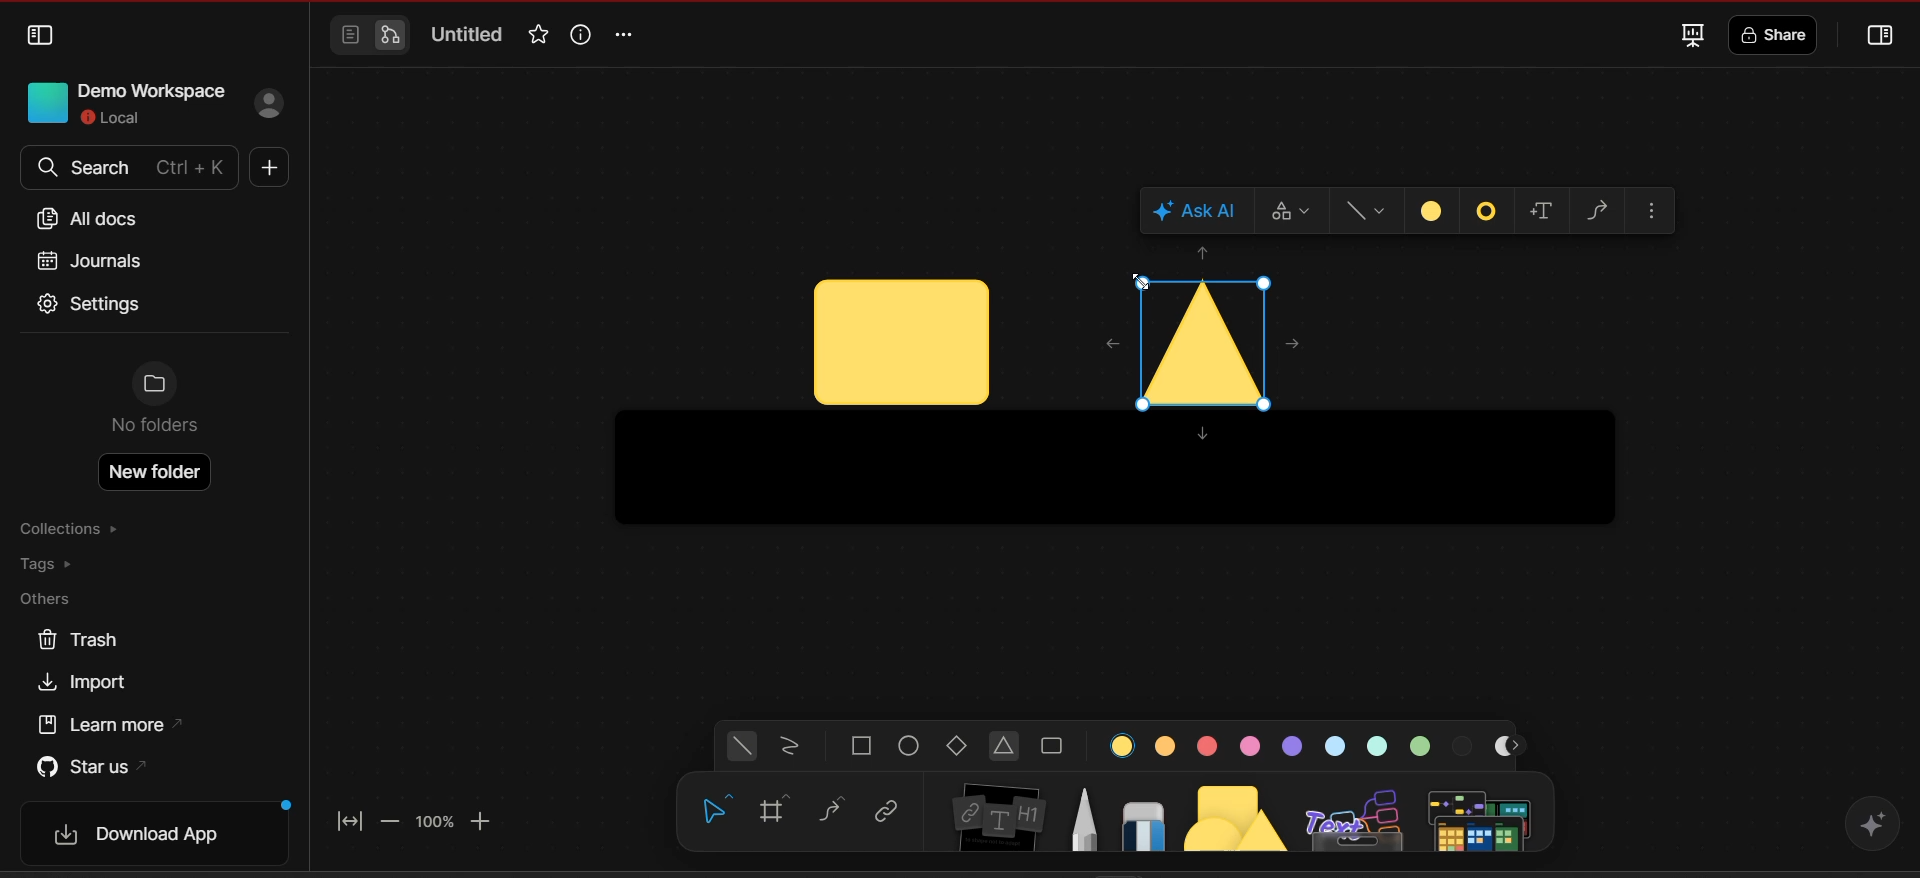 The width and height of the screenshot is (1920, 878). What do you see at coordinates (1103, 341) in the screenshot?
I see `move left` at bounding box center [1103, 341].